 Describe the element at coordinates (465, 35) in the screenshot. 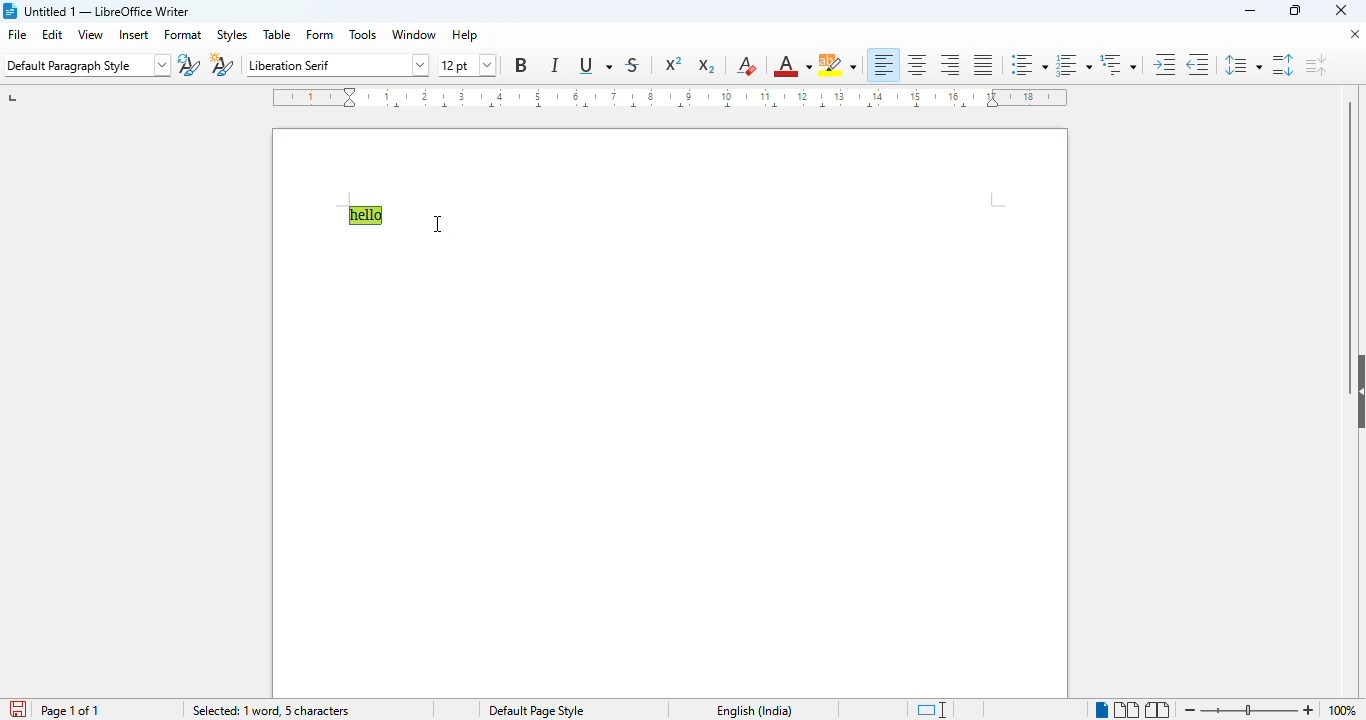

I see `help` at that location.